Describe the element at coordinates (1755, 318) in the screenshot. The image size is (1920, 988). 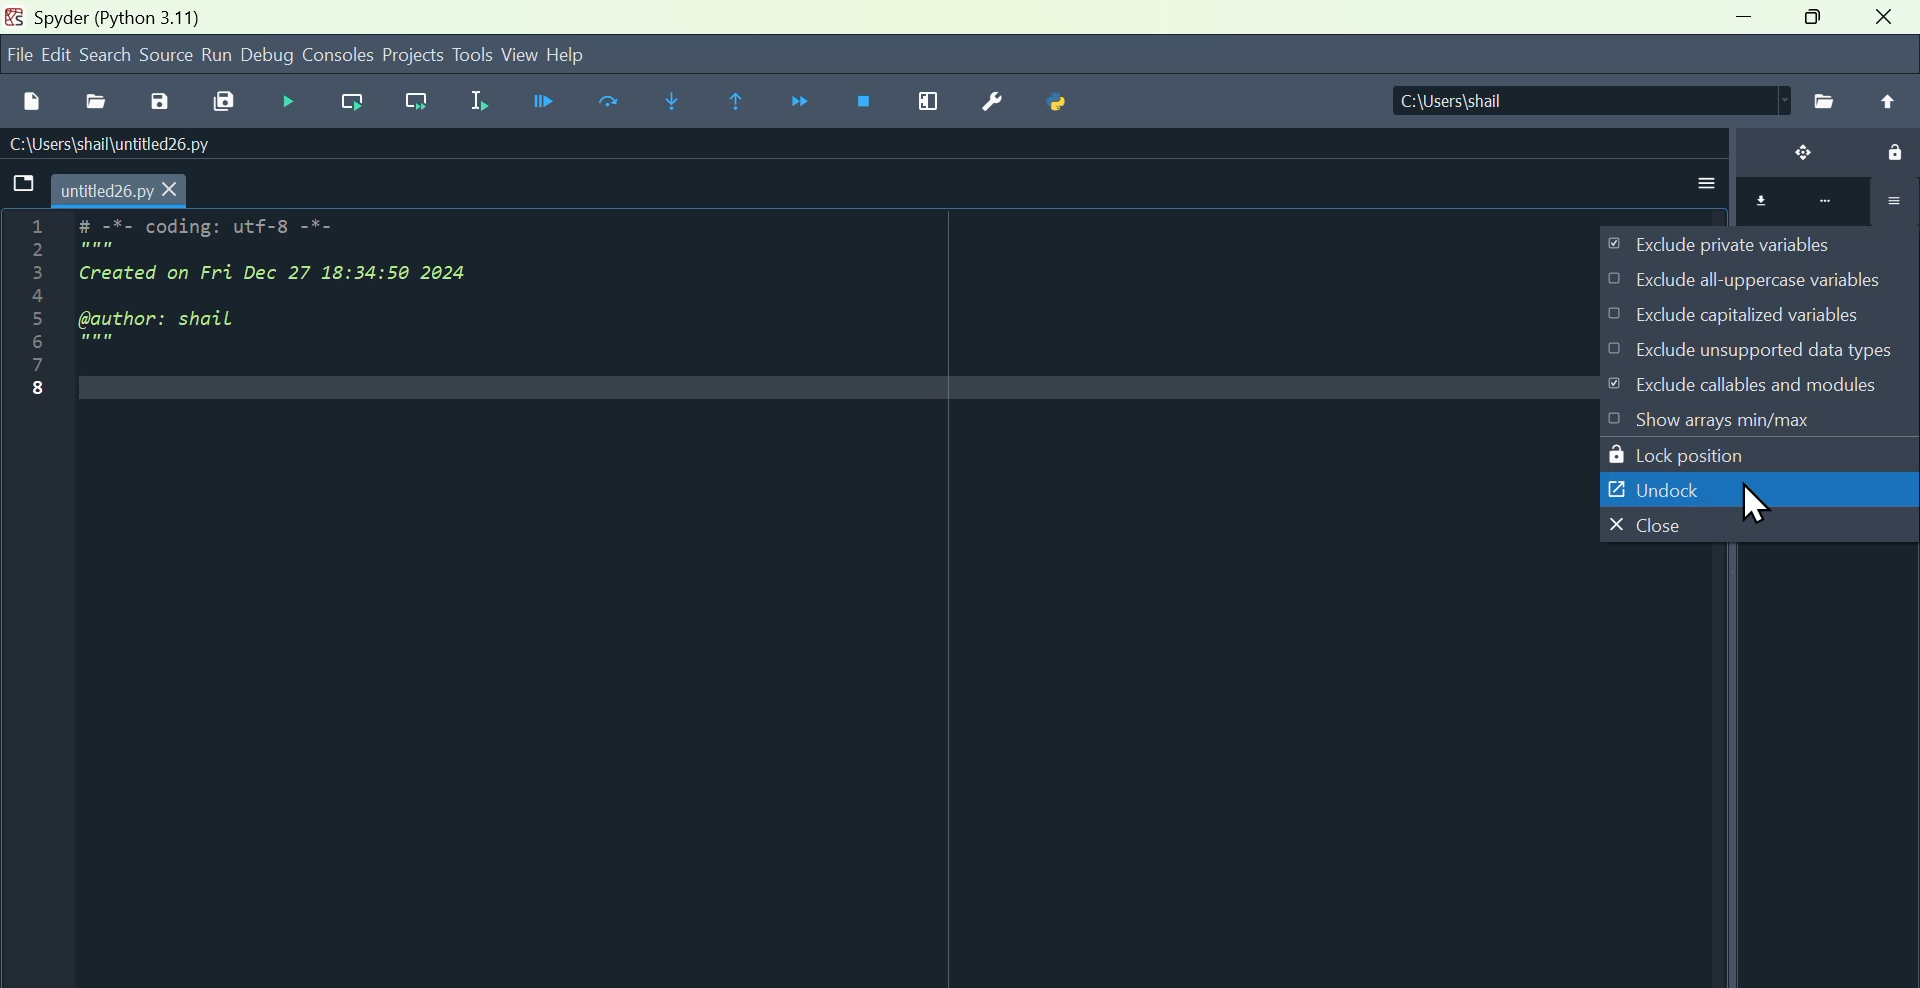
I see `O Exclude capitalized variable` at that location.